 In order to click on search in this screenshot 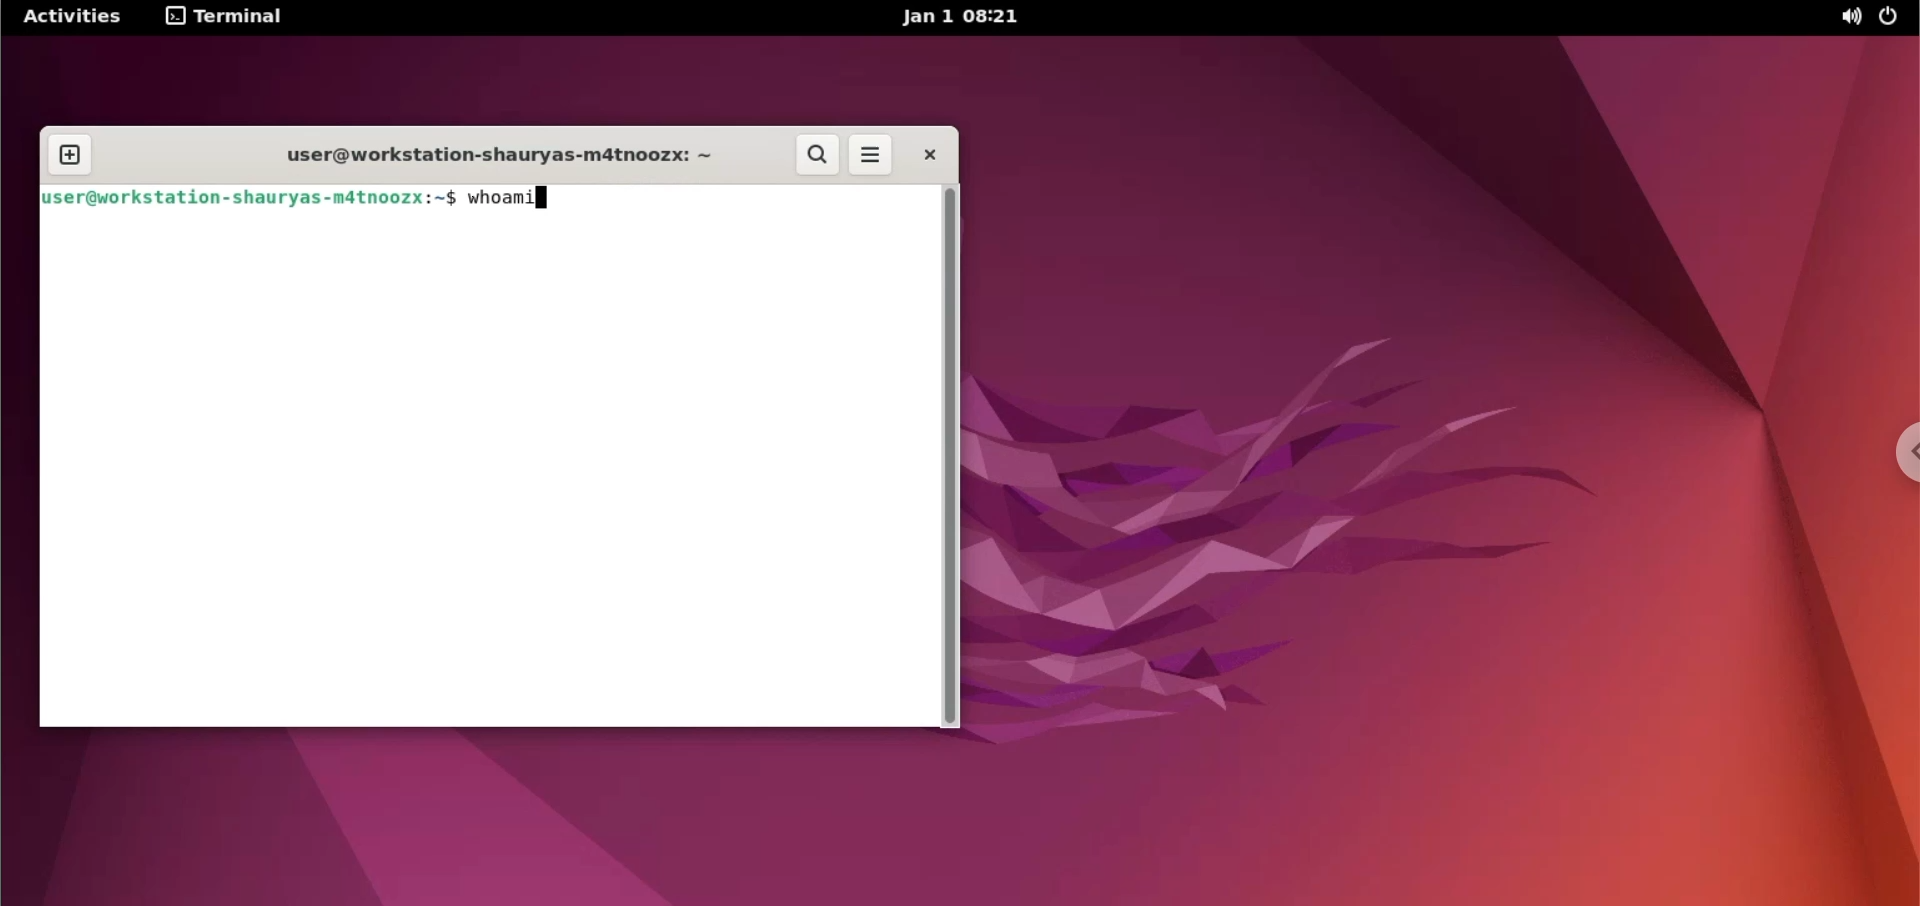, I will do `click(819, 156)`.